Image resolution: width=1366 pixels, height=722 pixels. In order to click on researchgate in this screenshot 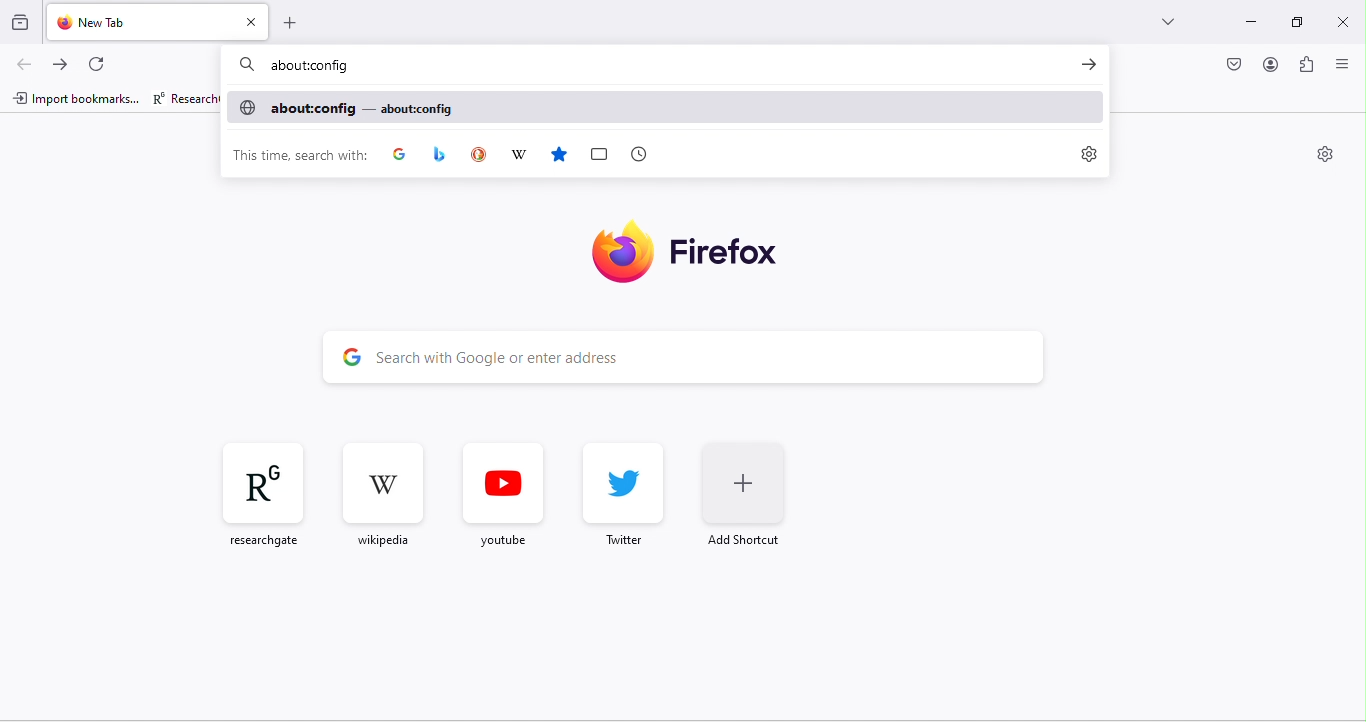, I will do `click(254, 491)`.